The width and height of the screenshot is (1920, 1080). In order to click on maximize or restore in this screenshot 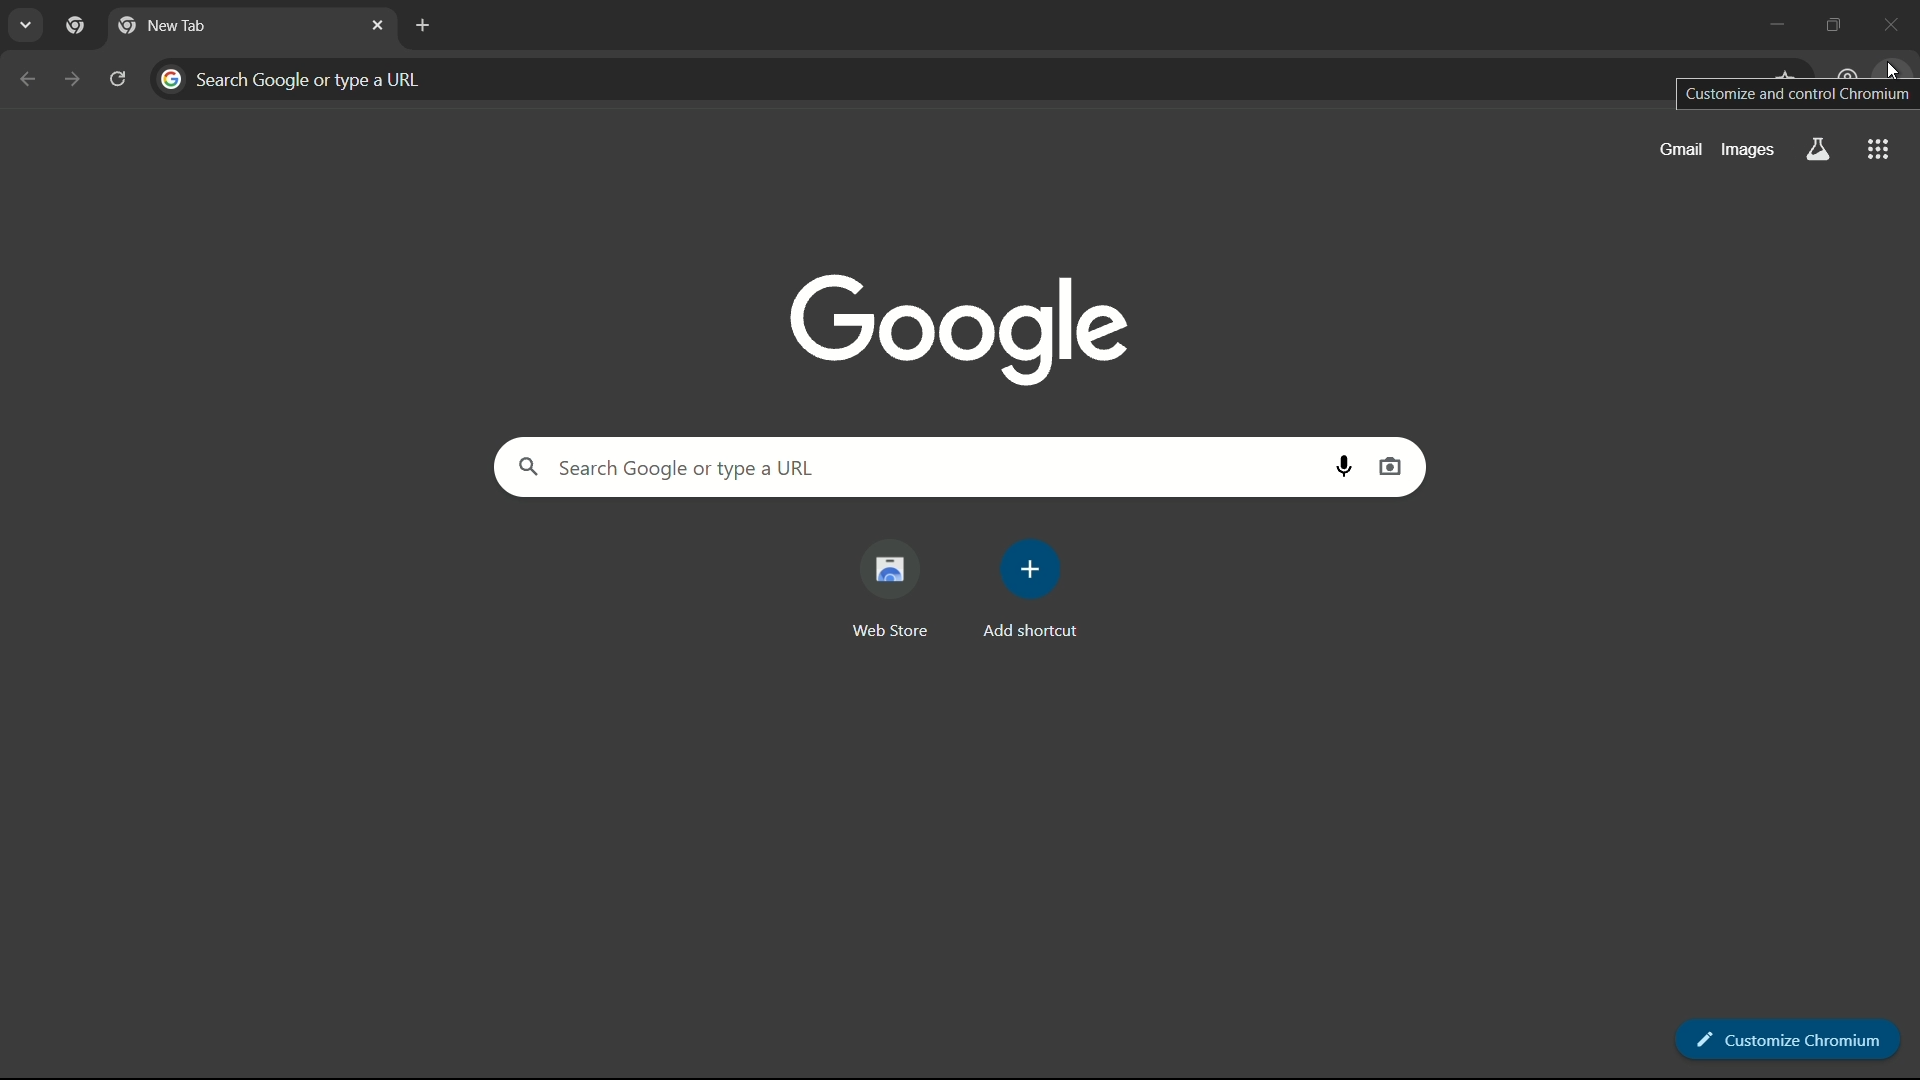, I will do `click(1840, 22)`.